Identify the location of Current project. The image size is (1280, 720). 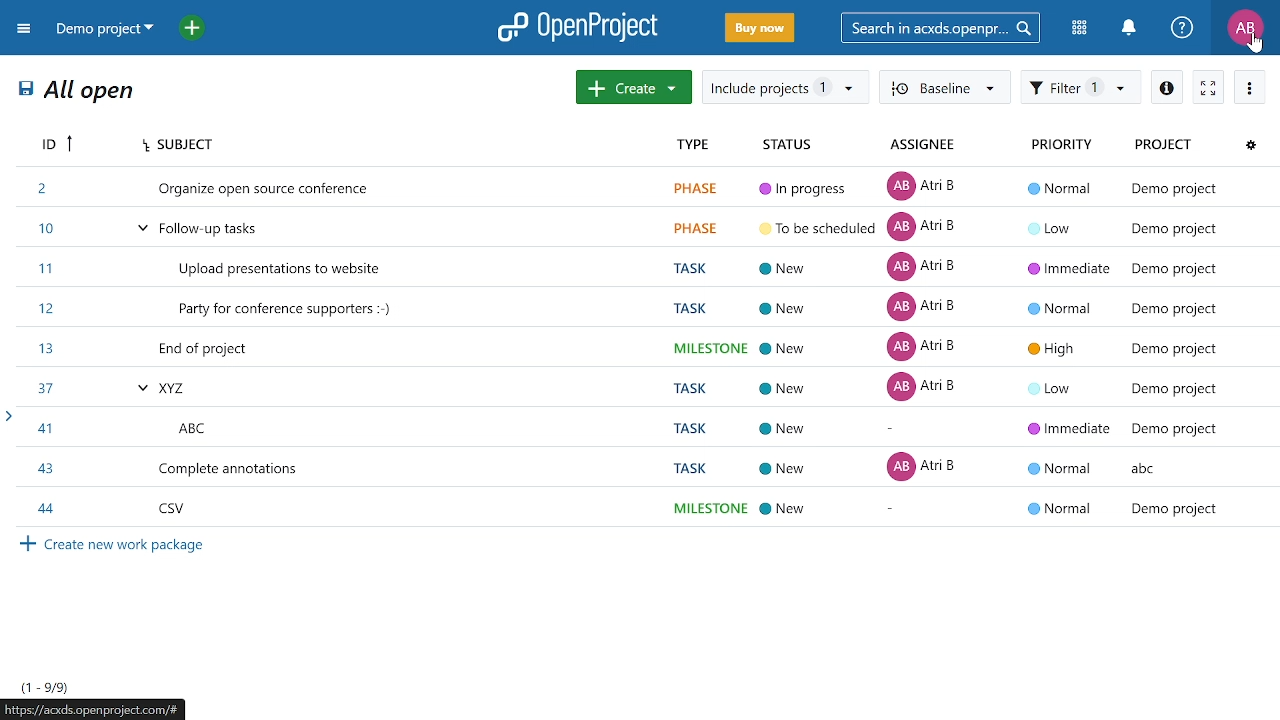
(103, 30).